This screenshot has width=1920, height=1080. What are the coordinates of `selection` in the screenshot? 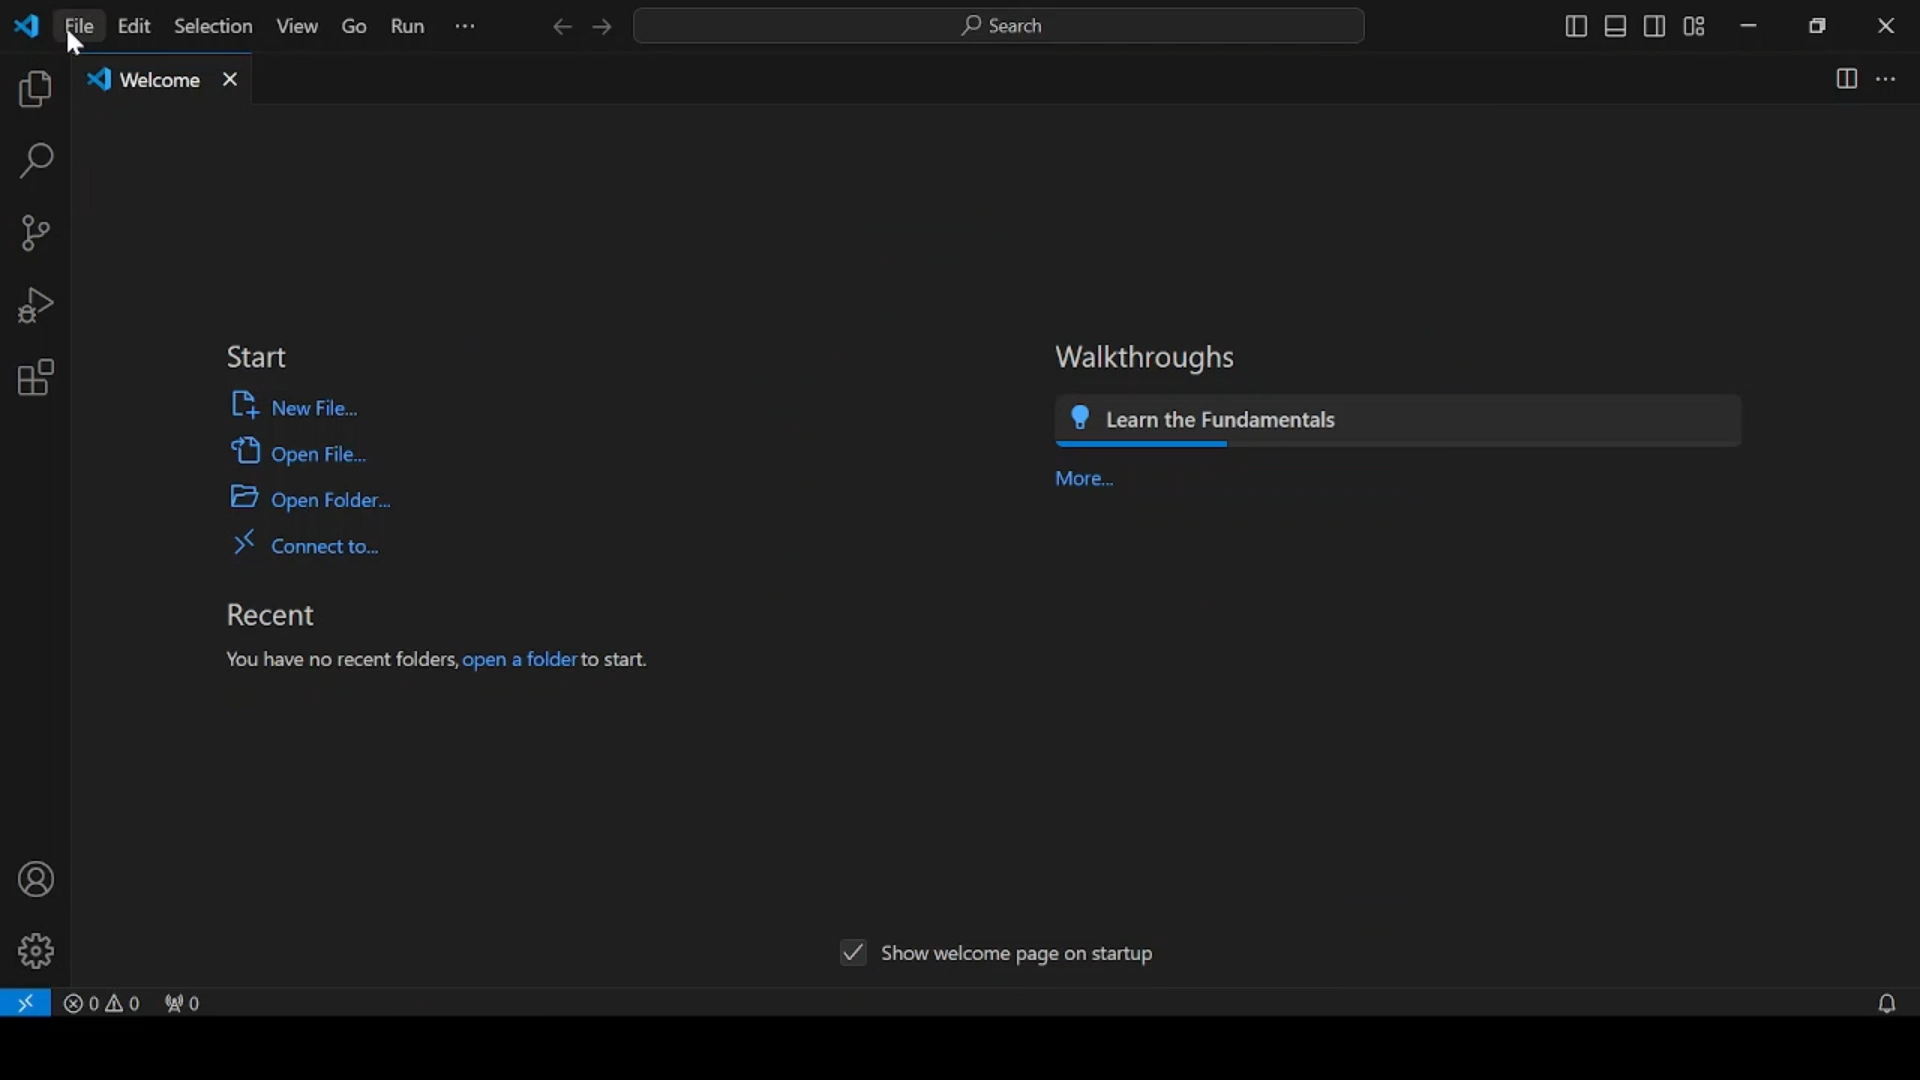 It's located at (215, 27).